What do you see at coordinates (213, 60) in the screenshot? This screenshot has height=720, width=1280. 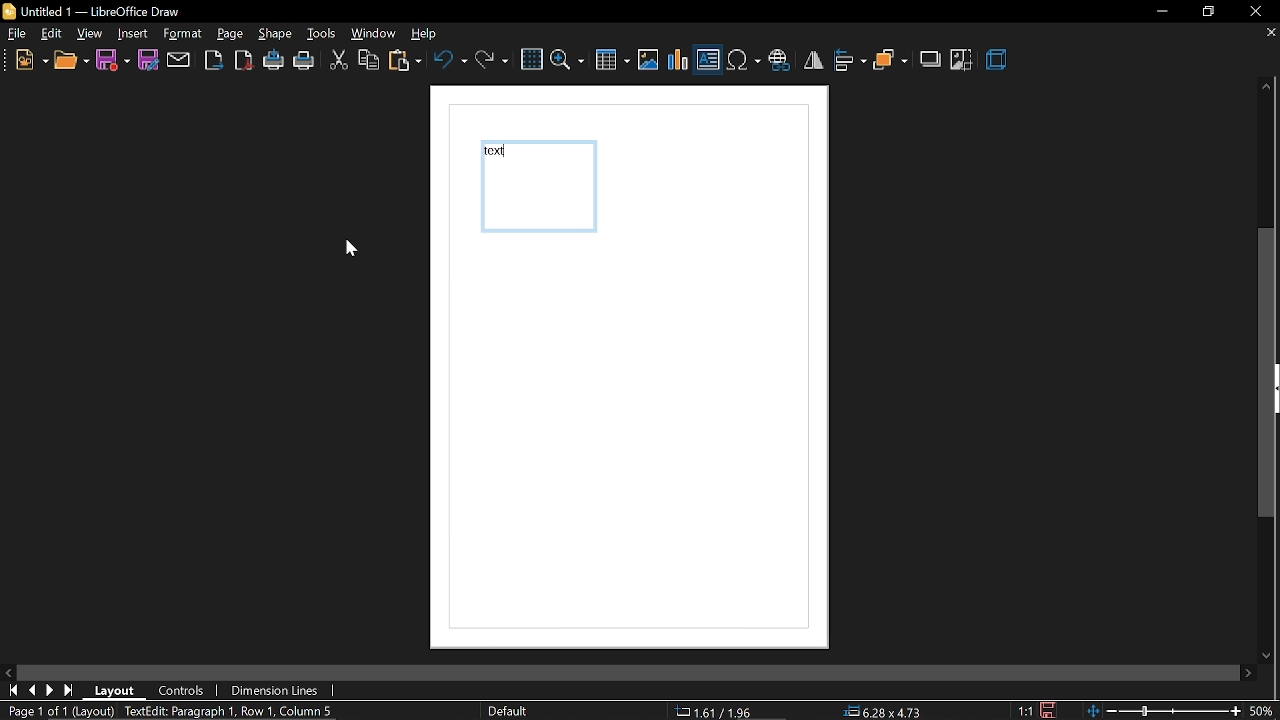 I see `export` at bounding box center [213, 60].